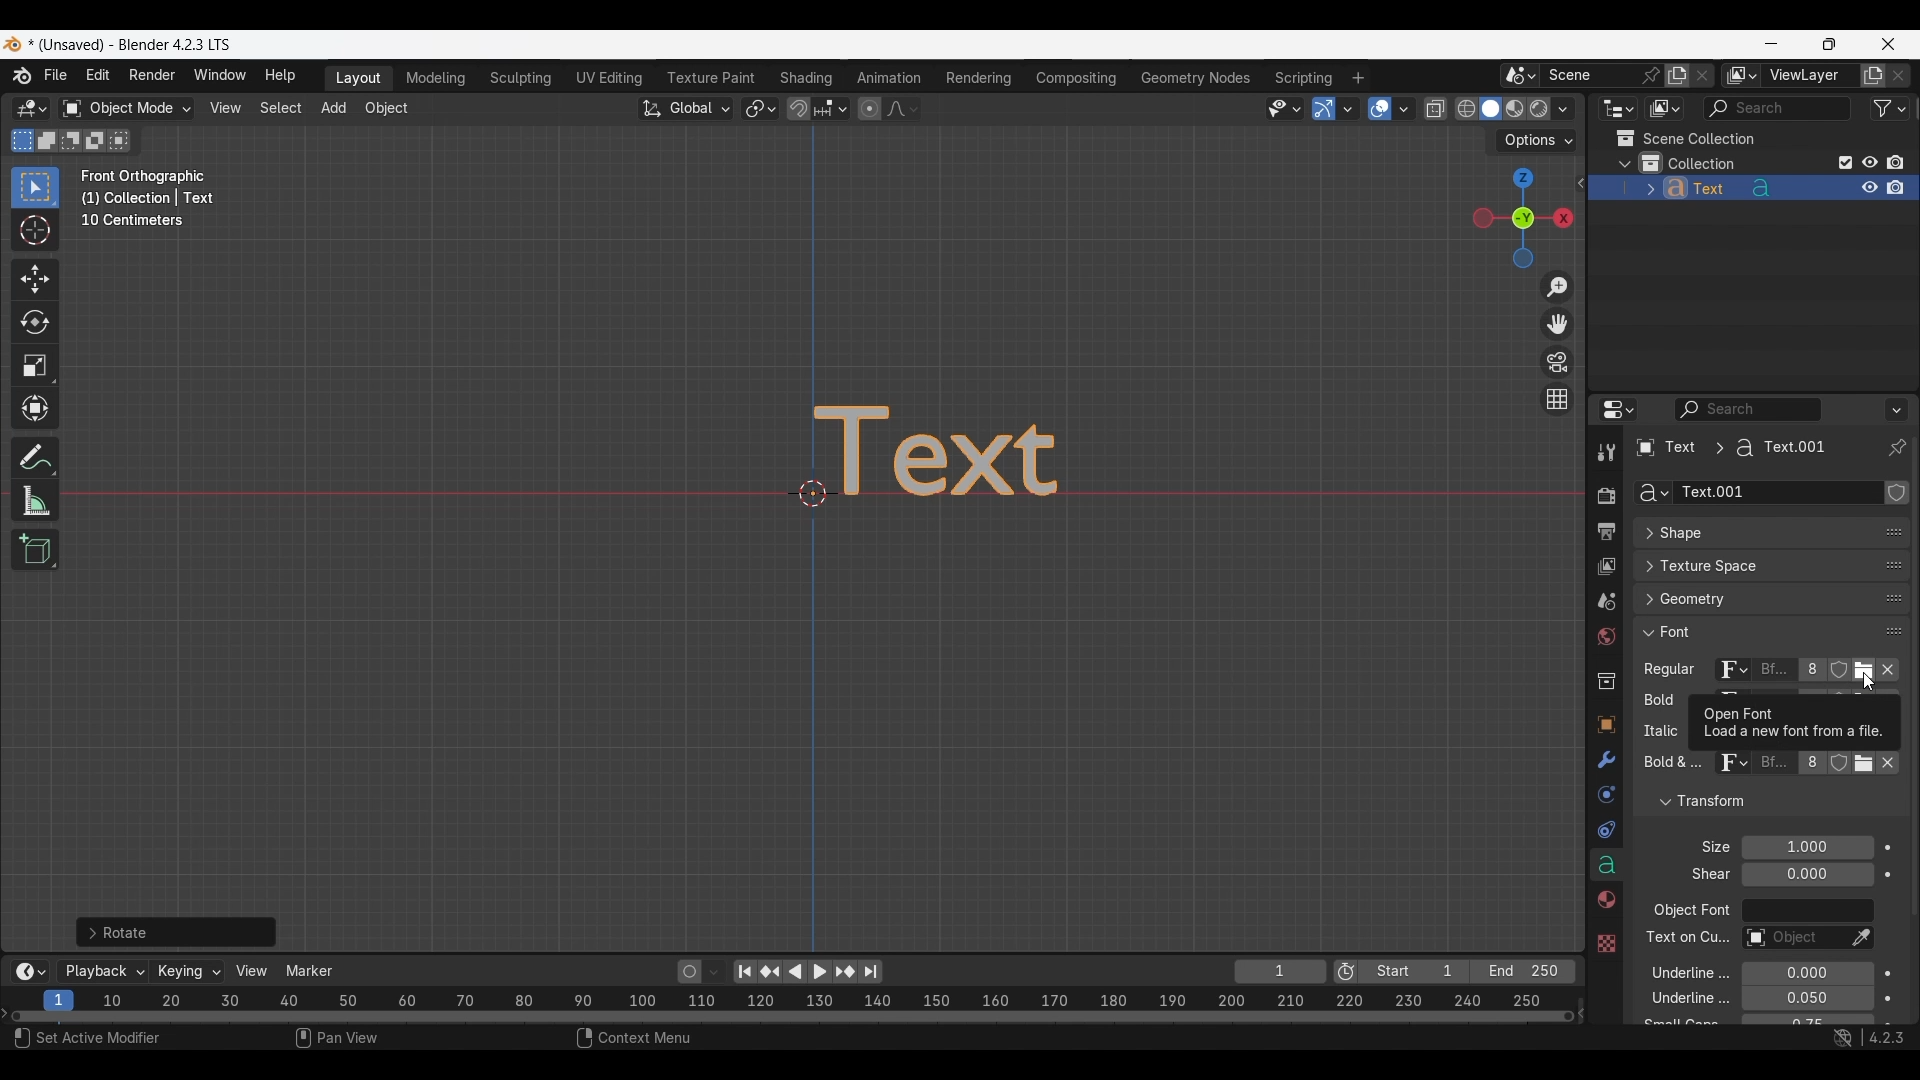 This screenshot has width=1920, height=1080. What do you see at coordinates (1536, 141) in the screenshot?
I see `Transform options` at bounding box center [1536, 141].